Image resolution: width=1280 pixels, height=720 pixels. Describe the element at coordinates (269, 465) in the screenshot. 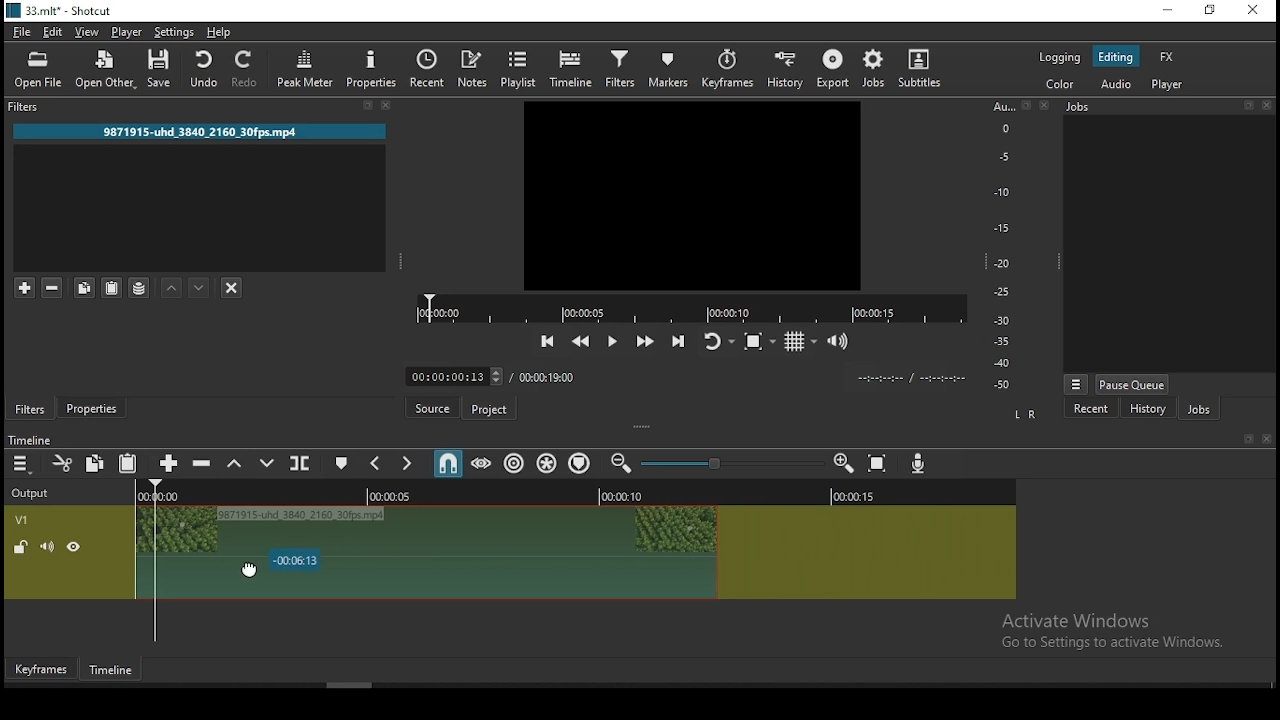

I see `overwrite` at that location.